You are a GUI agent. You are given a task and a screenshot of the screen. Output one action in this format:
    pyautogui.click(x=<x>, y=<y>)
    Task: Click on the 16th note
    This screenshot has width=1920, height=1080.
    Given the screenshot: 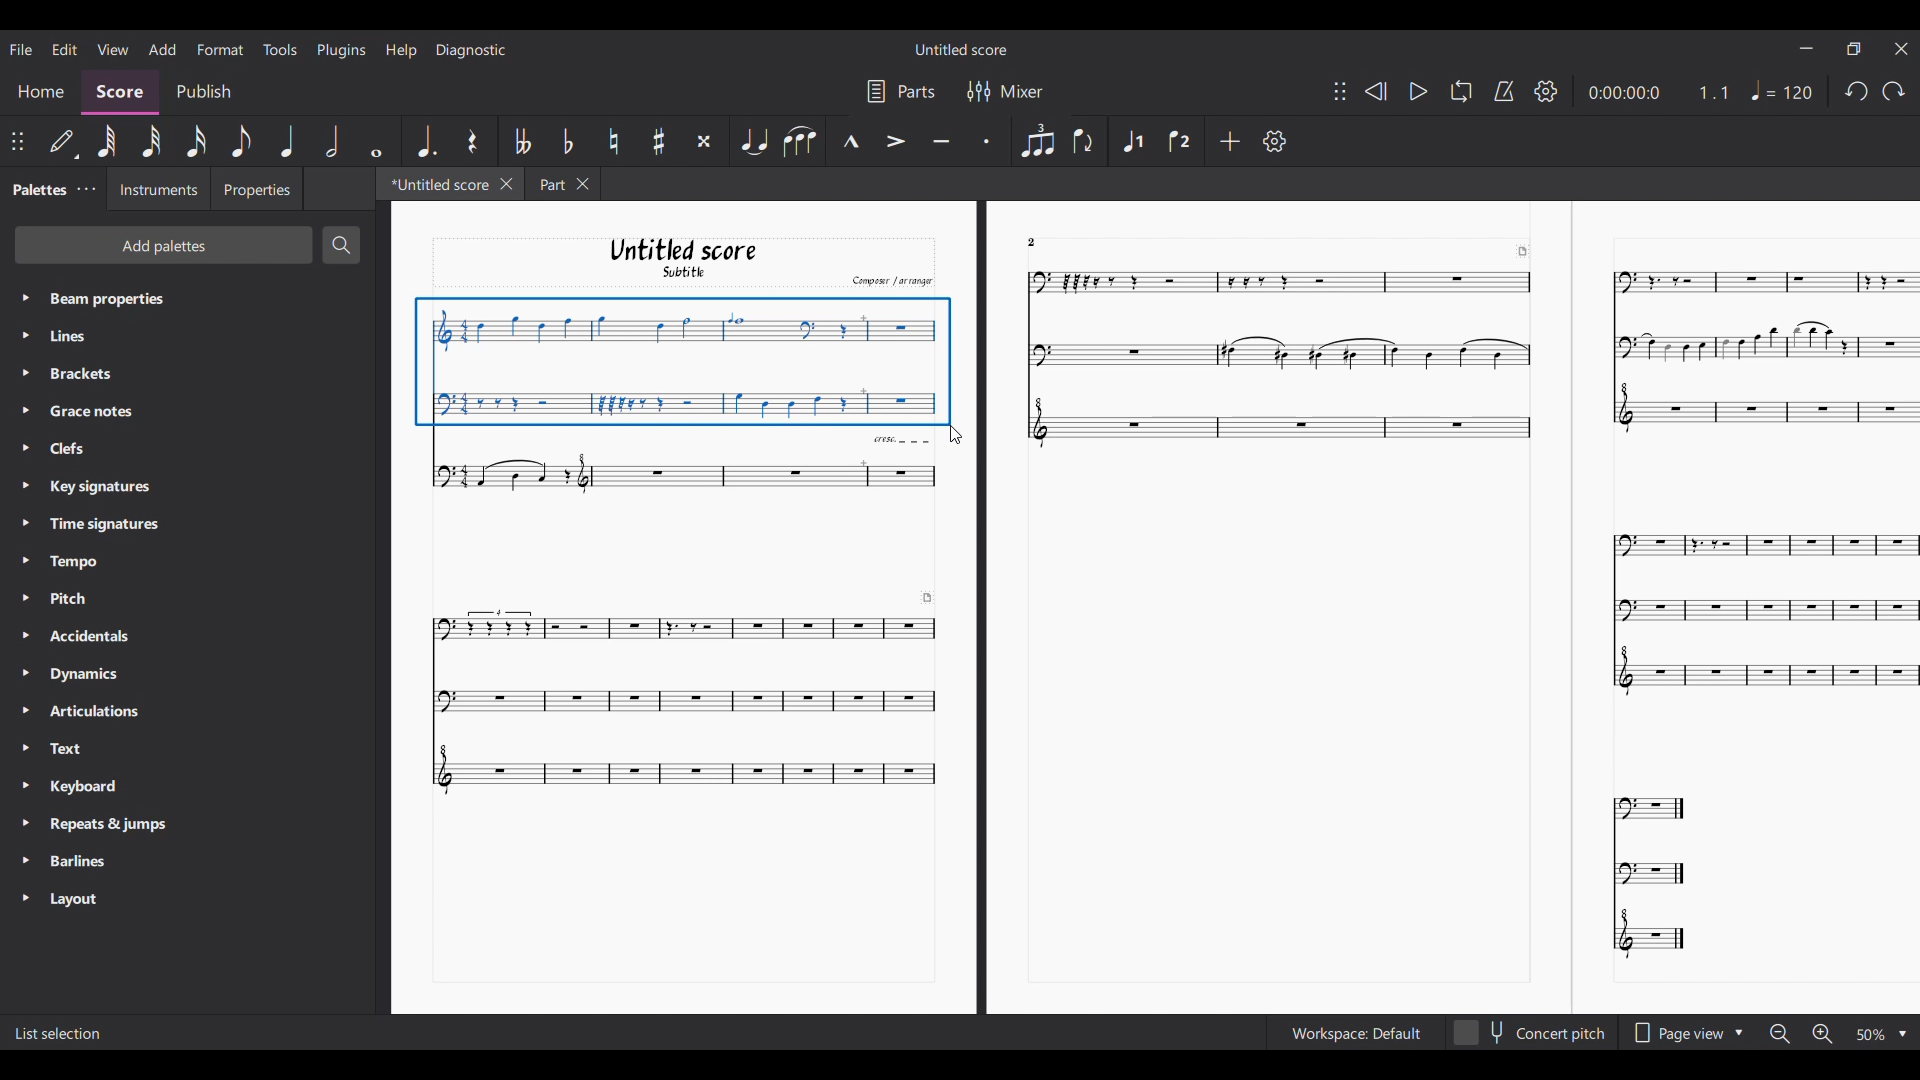 What is the action you would take?
    pyautogui.click(x=196, y=142)
    